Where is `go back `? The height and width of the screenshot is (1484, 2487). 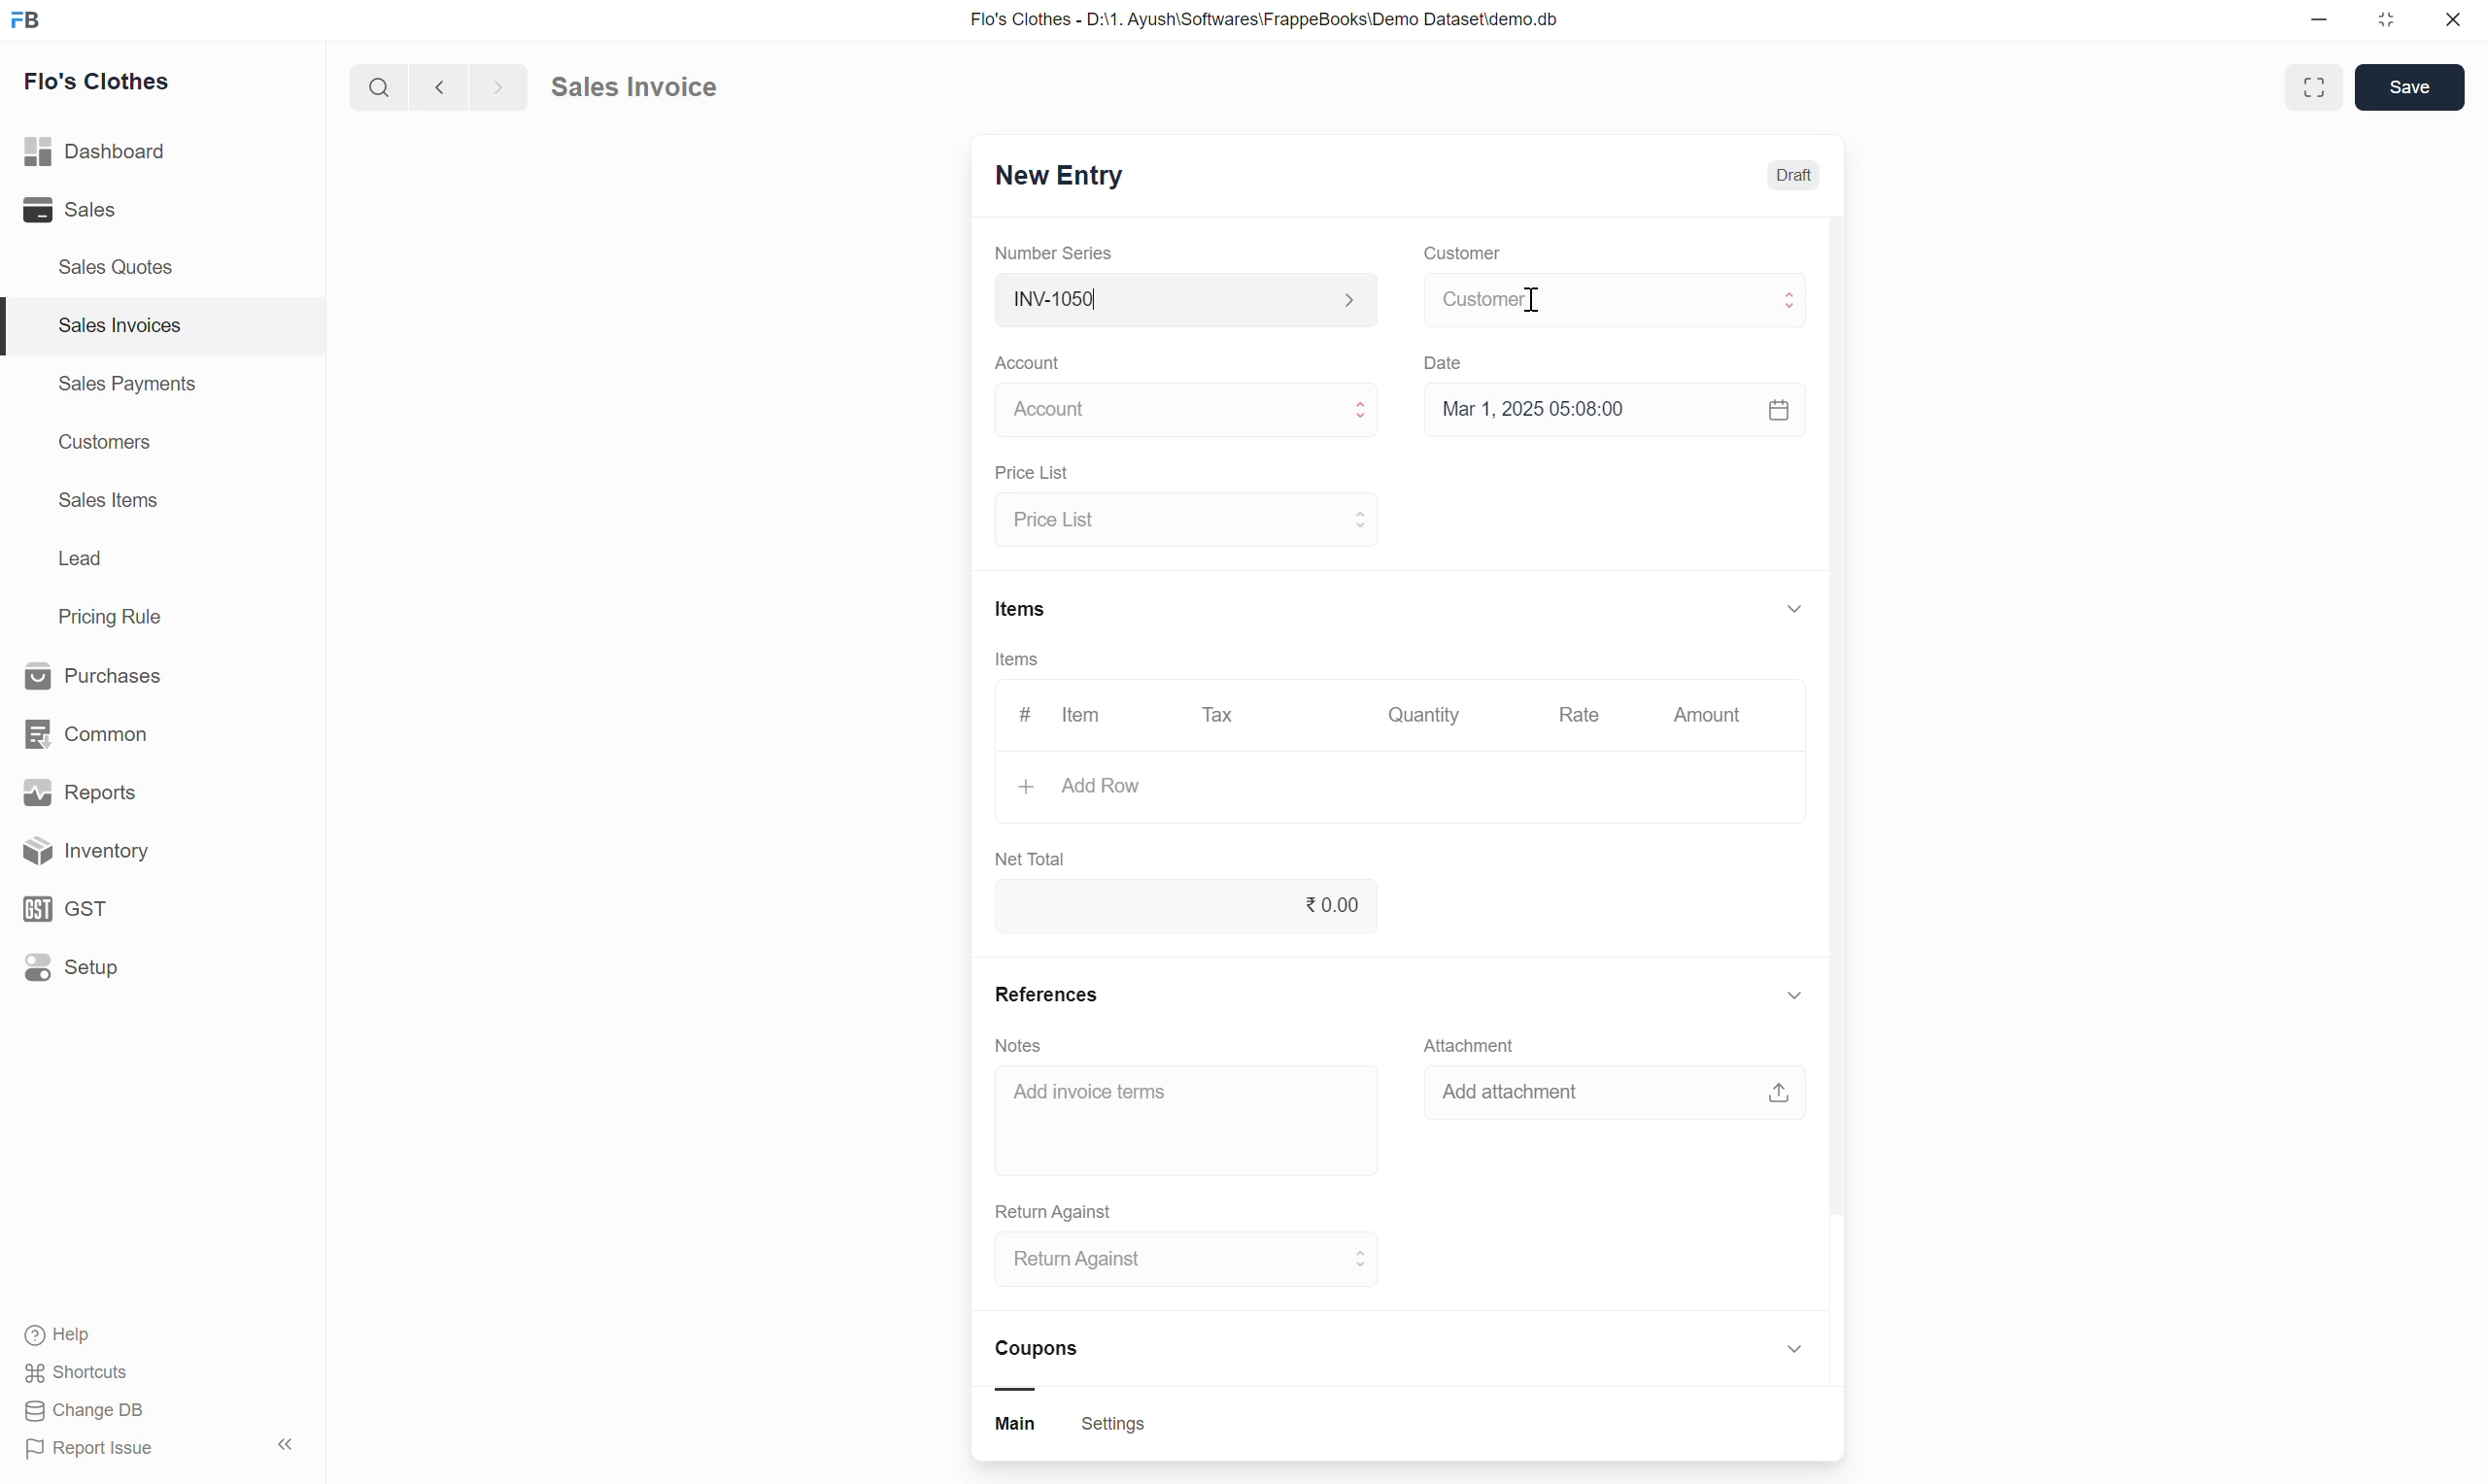 go back  is located at coordinates (438, 91).